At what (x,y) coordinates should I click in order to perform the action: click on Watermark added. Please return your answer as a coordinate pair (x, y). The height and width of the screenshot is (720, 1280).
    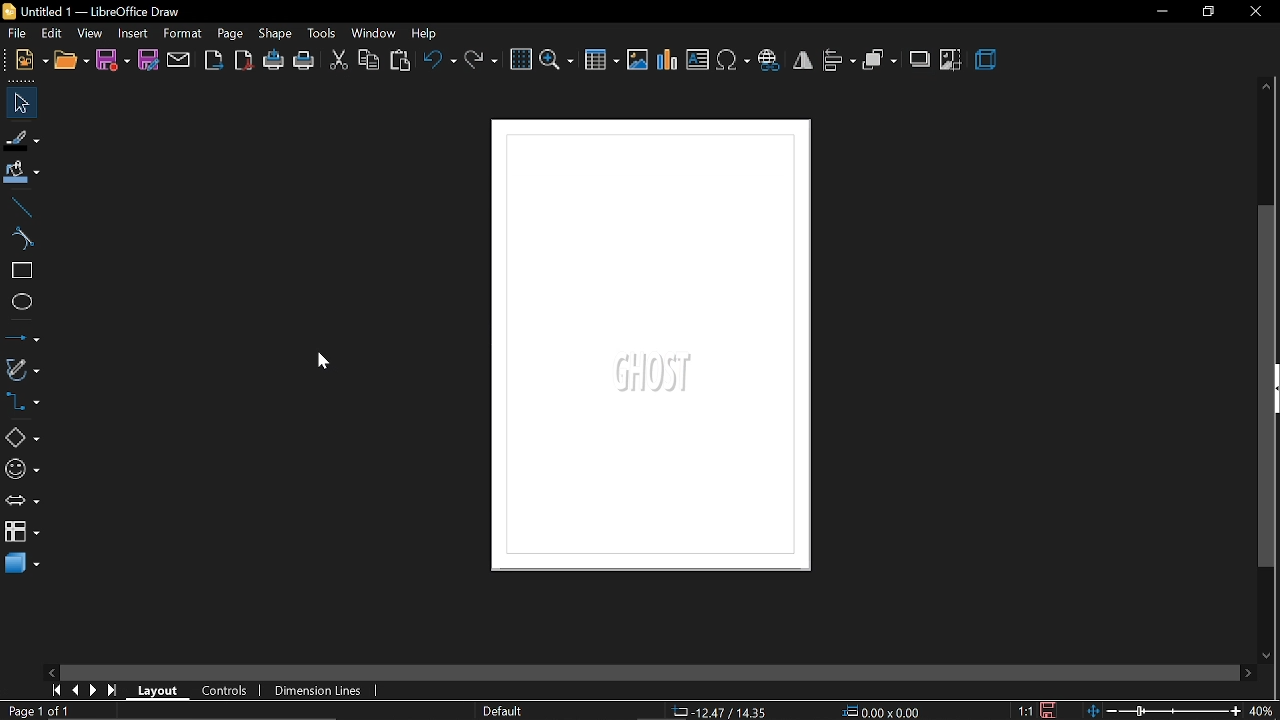
    Looking at the image, I should click on (665, 375).